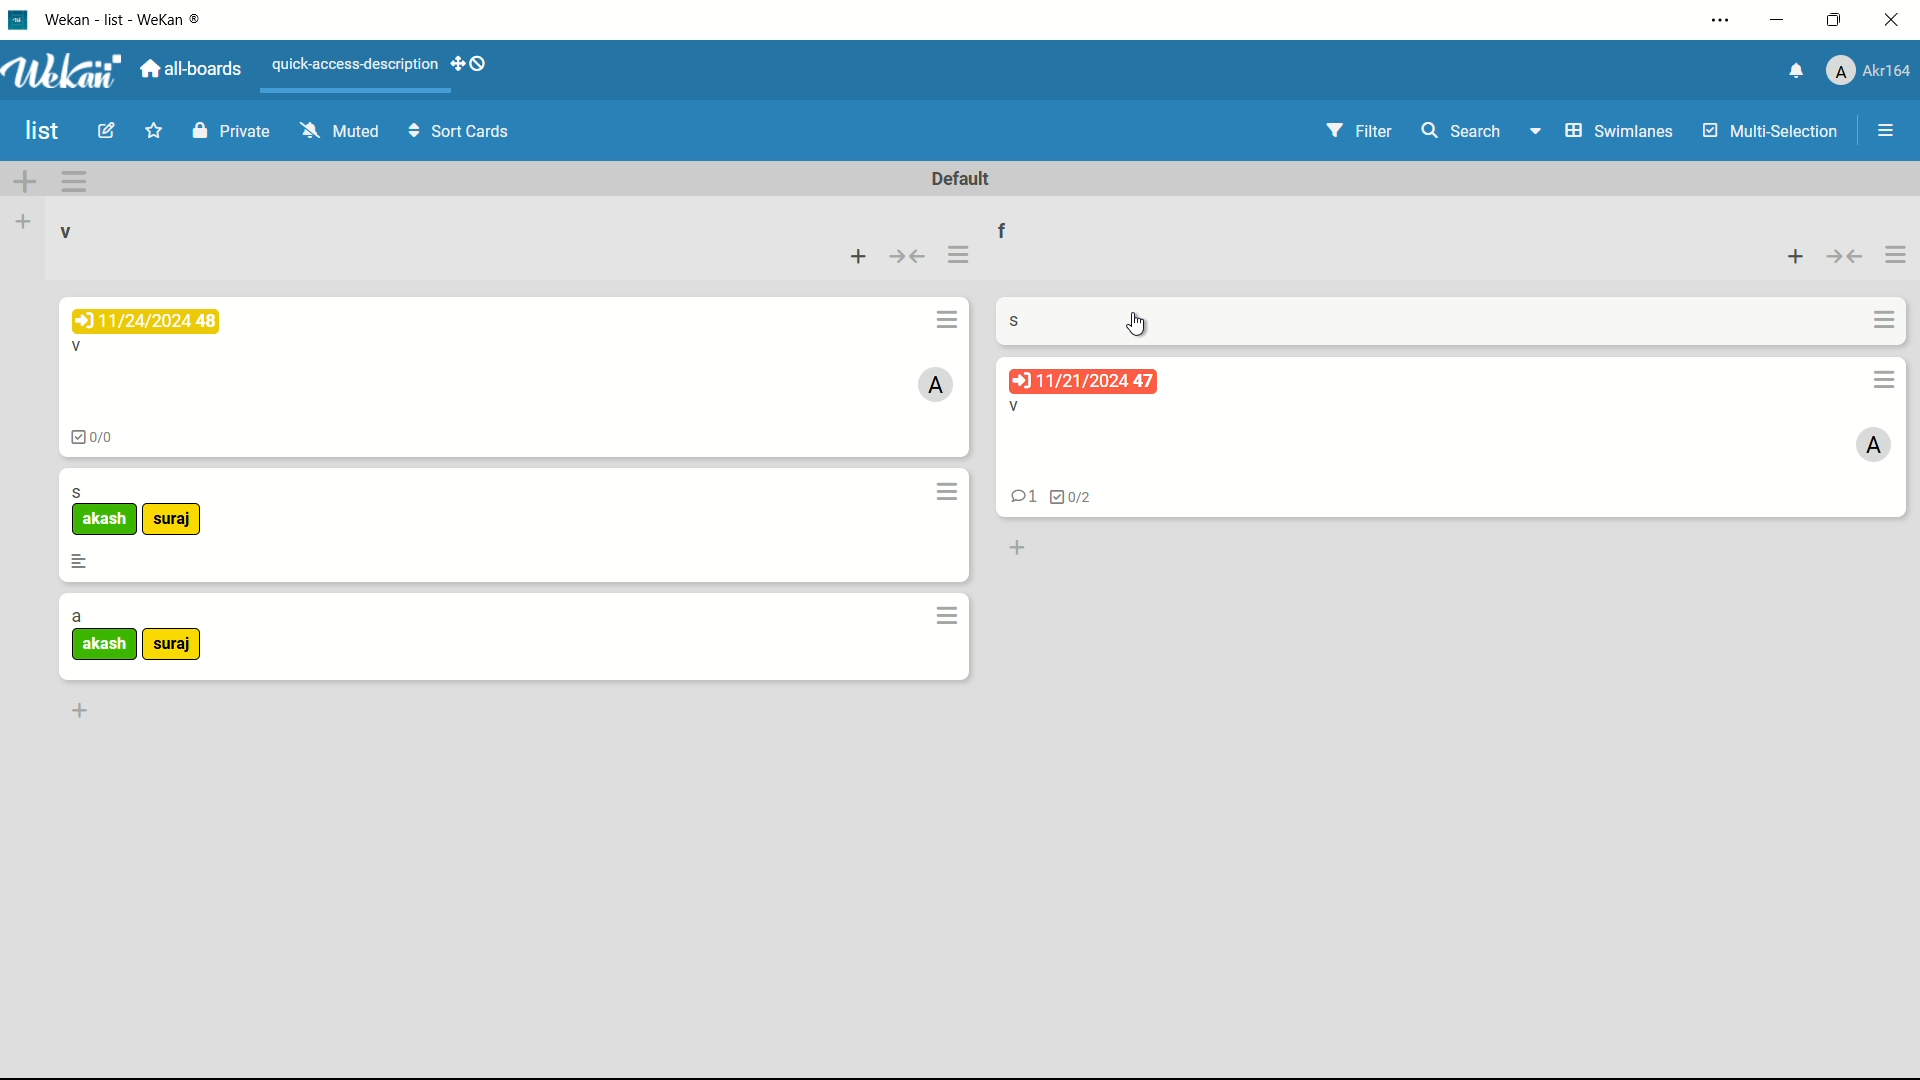  What do you see at coordinates (1895, 257) in the screenshot?
I see `list actions` at bounding box center [1895, 257].